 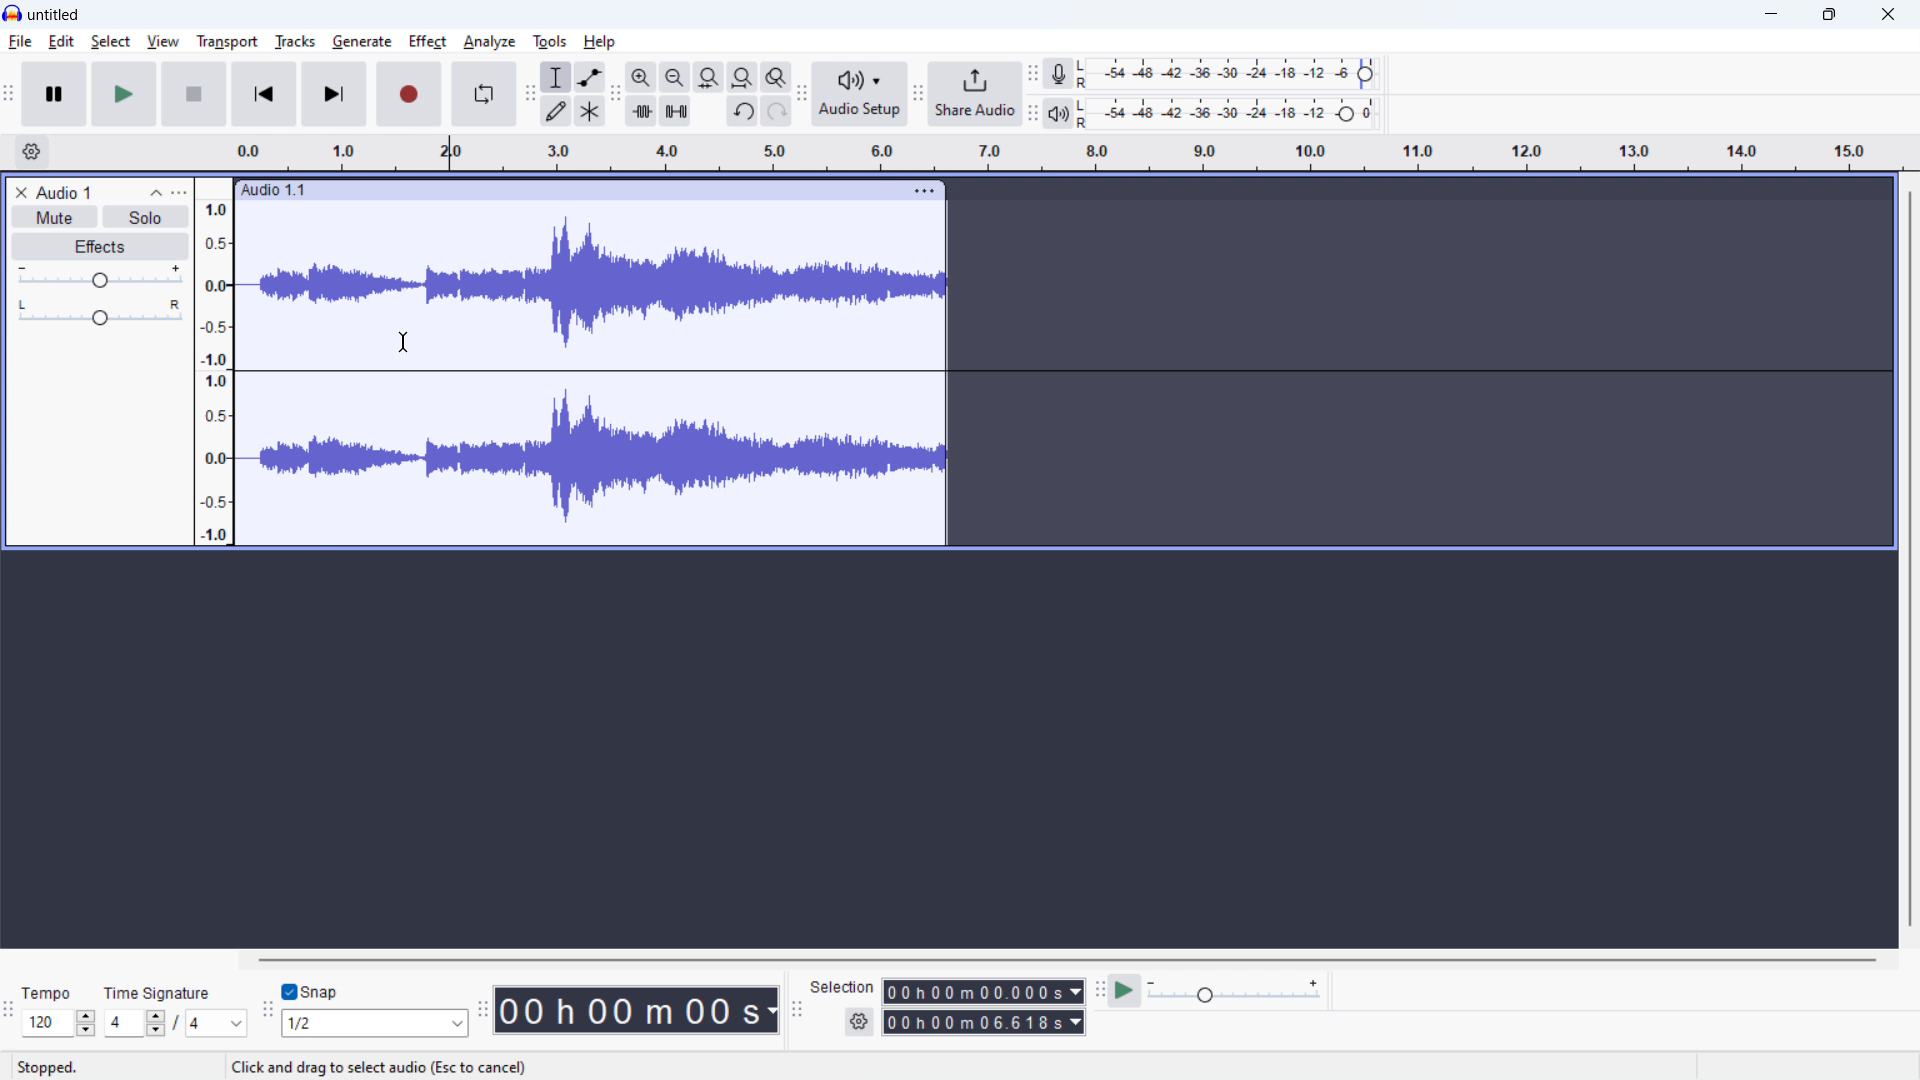 I want to click on help, so click(x=600, y=41).